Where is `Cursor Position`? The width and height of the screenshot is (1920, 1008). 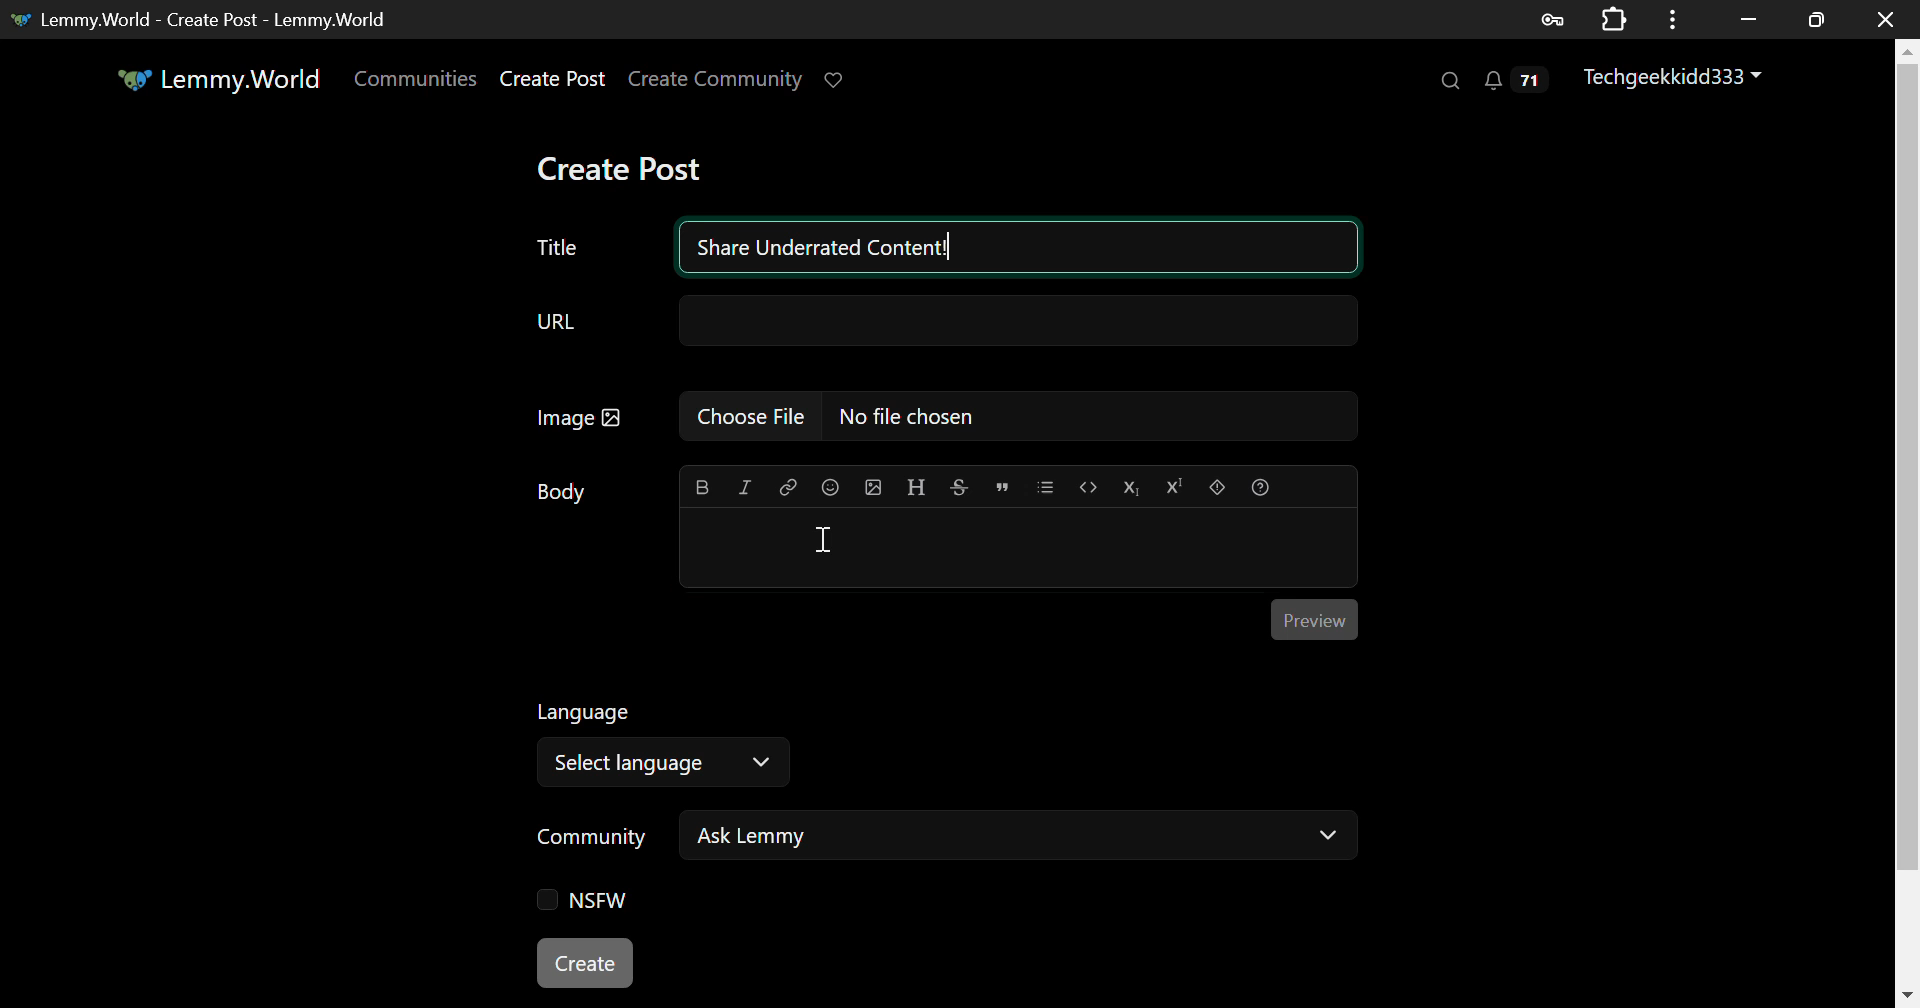 Cursor Position is located at coordinates (823, 538).